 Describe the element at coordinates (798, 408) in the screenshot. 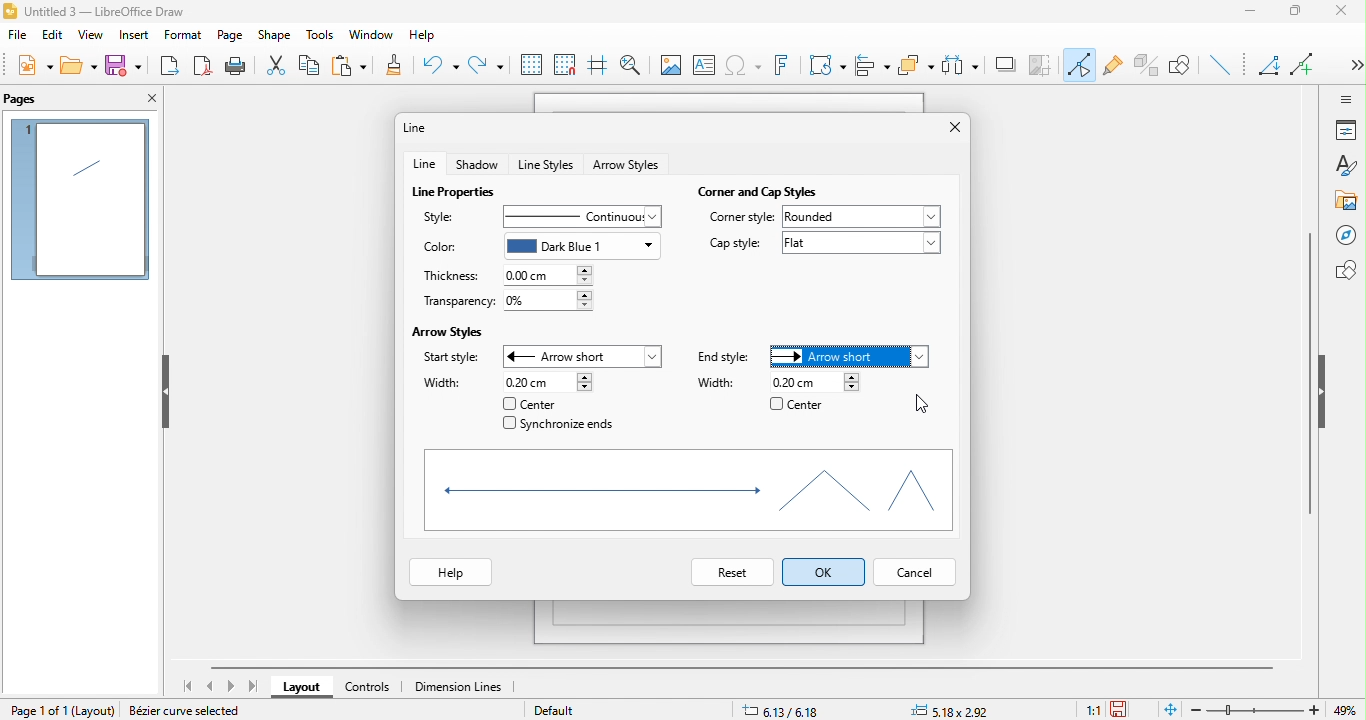

I see `center` at that location.